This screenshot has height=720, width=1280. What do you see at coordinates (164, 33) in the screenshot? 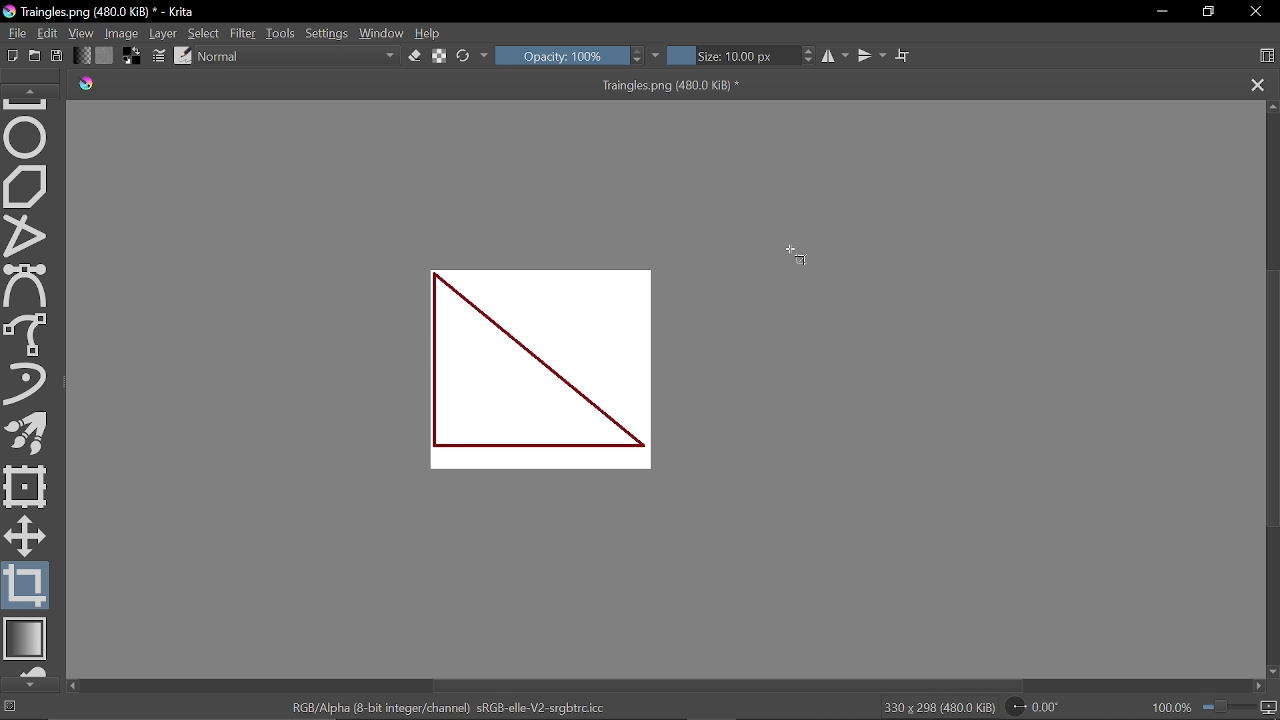
I see `Layer` at bounding box center [164, 33].